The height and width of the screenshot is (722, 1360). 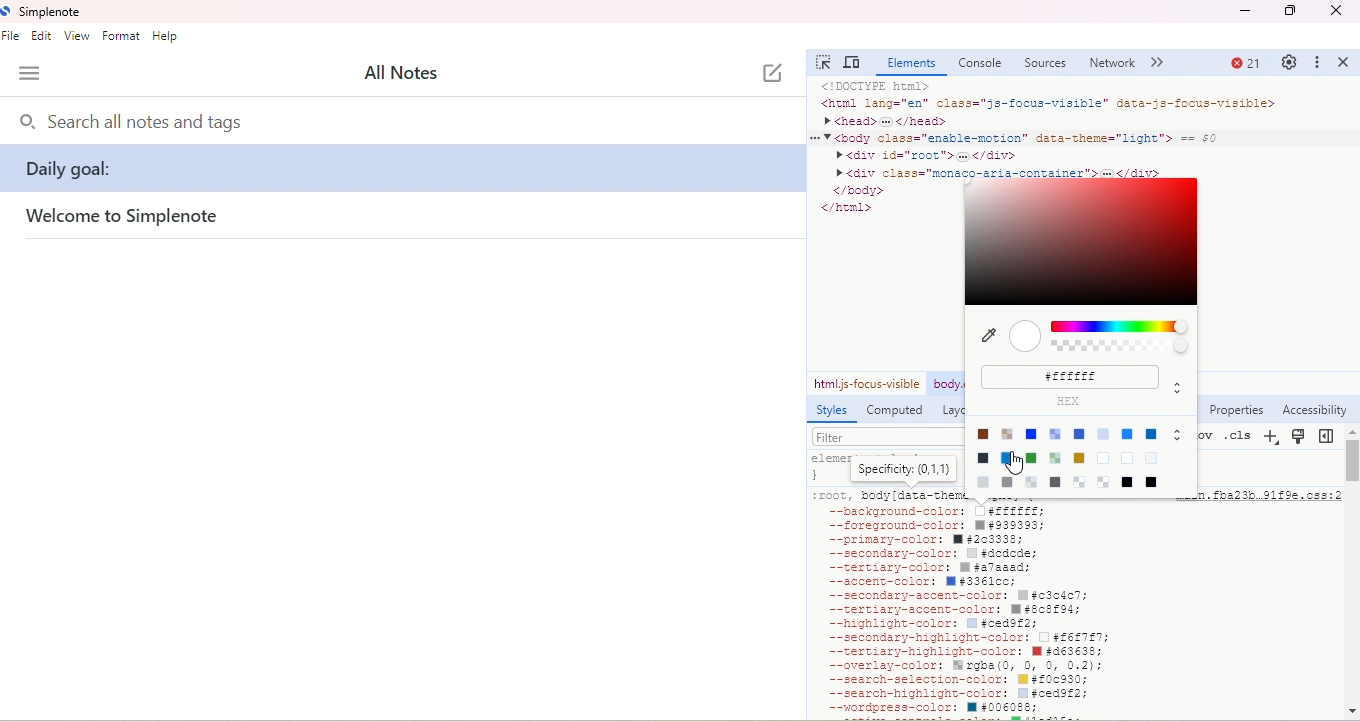 I want to click on filter, so click(x=887, y=436).